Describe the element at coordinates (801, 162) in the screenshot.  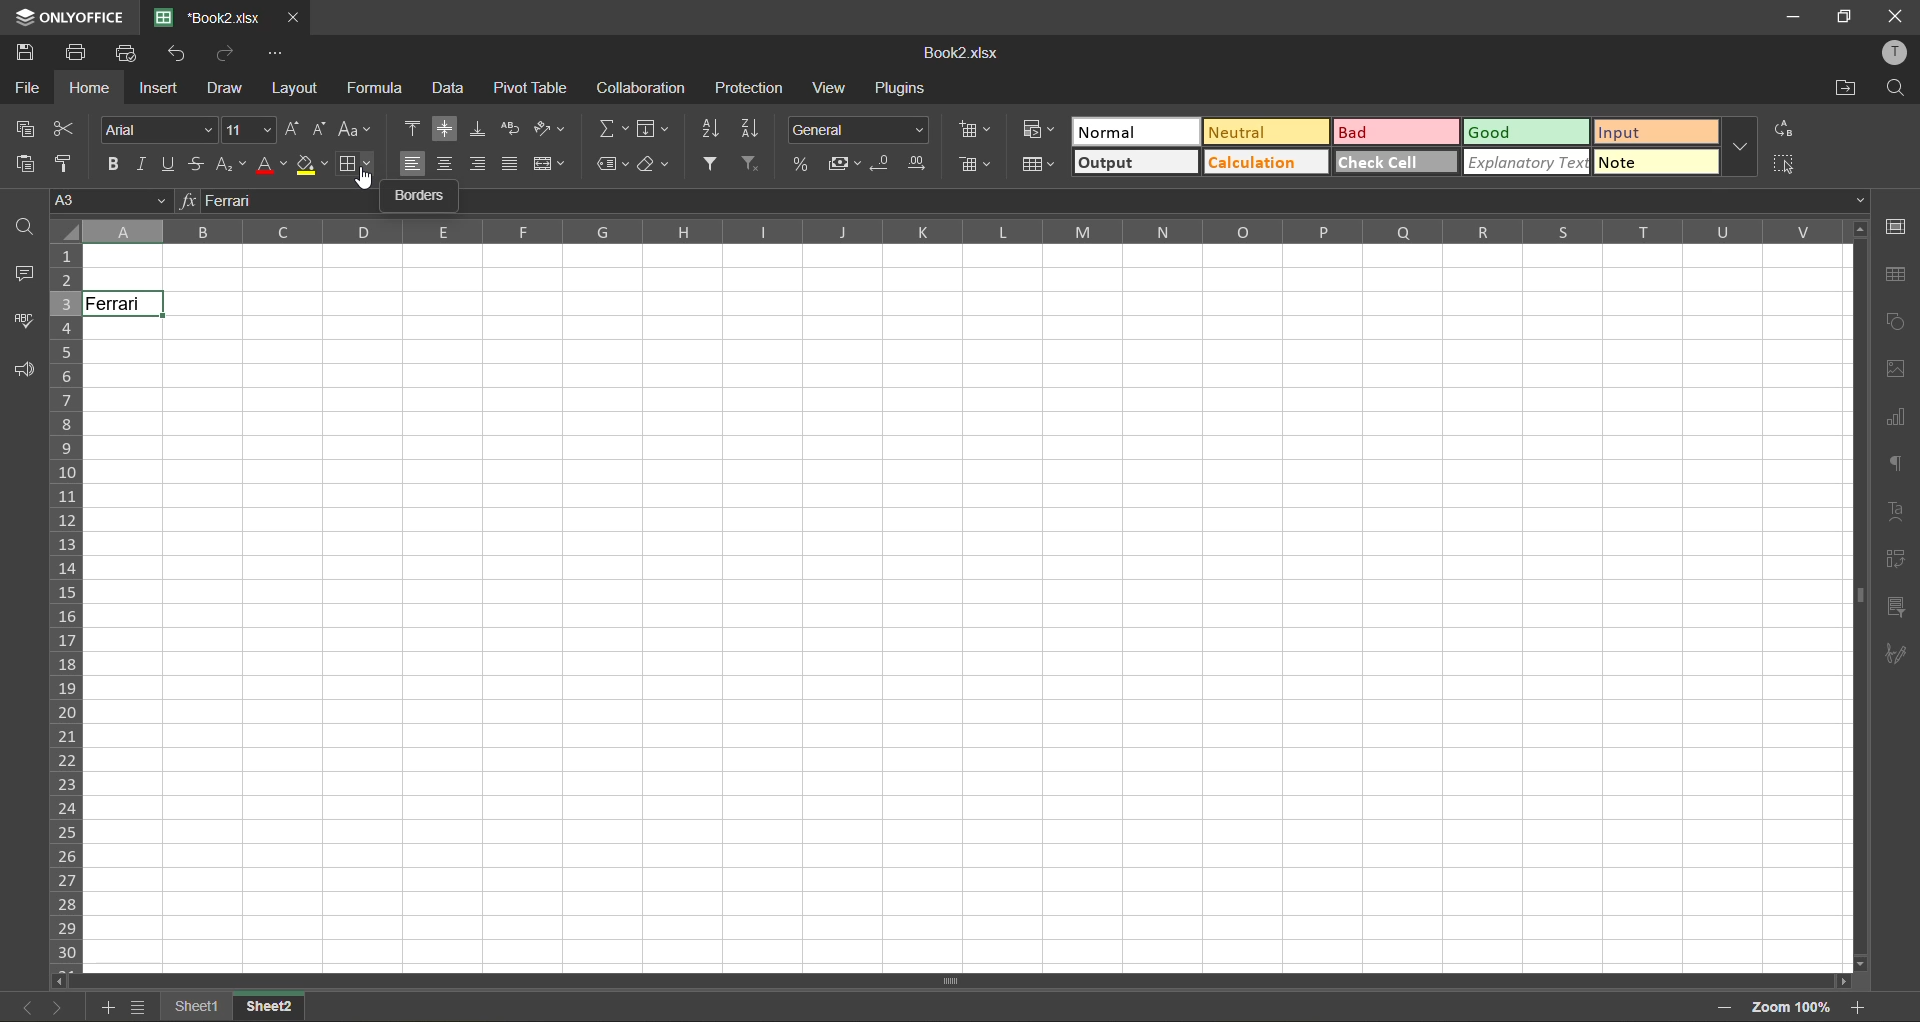
I see `percent` at that location.